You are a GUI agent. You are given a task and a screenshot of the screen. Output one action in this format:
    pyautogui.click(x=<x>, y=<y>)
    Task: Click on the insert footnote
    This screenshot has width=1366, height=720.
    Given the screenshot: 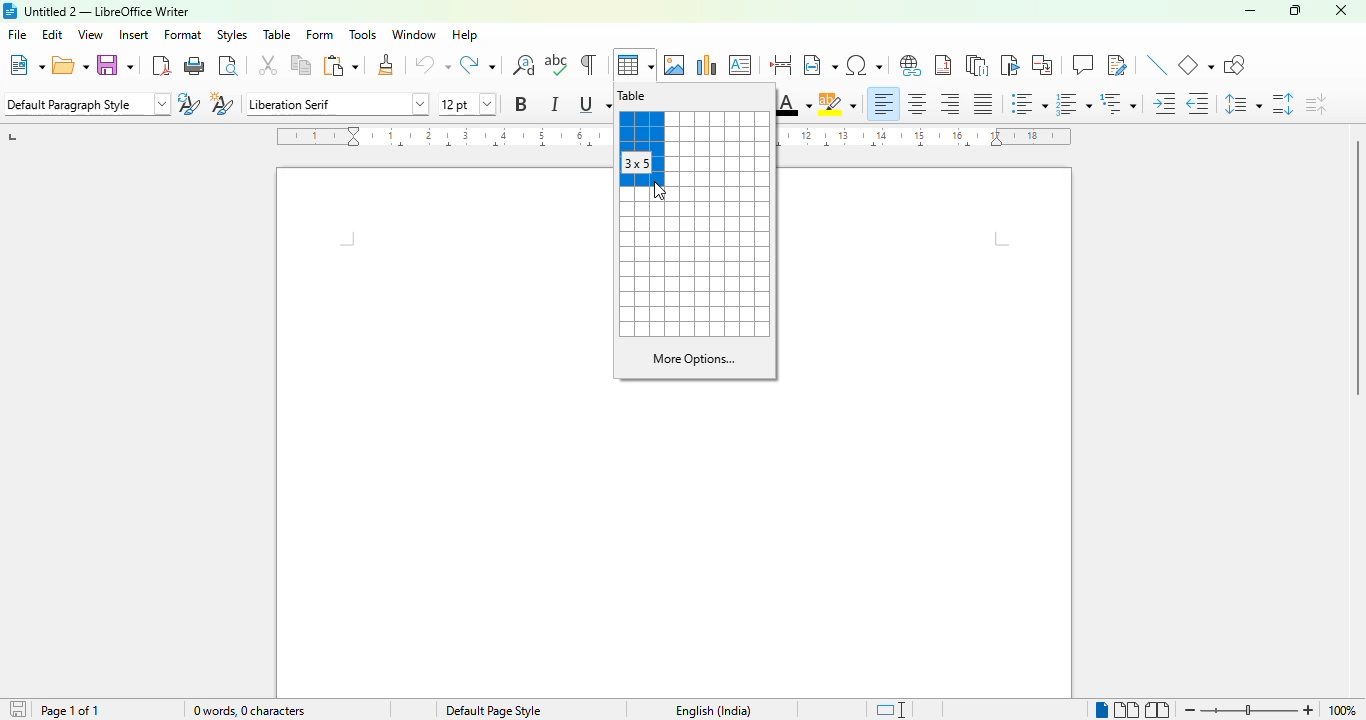 What is the action you would take?
    pyautogui.click(x=943, y=64)
    